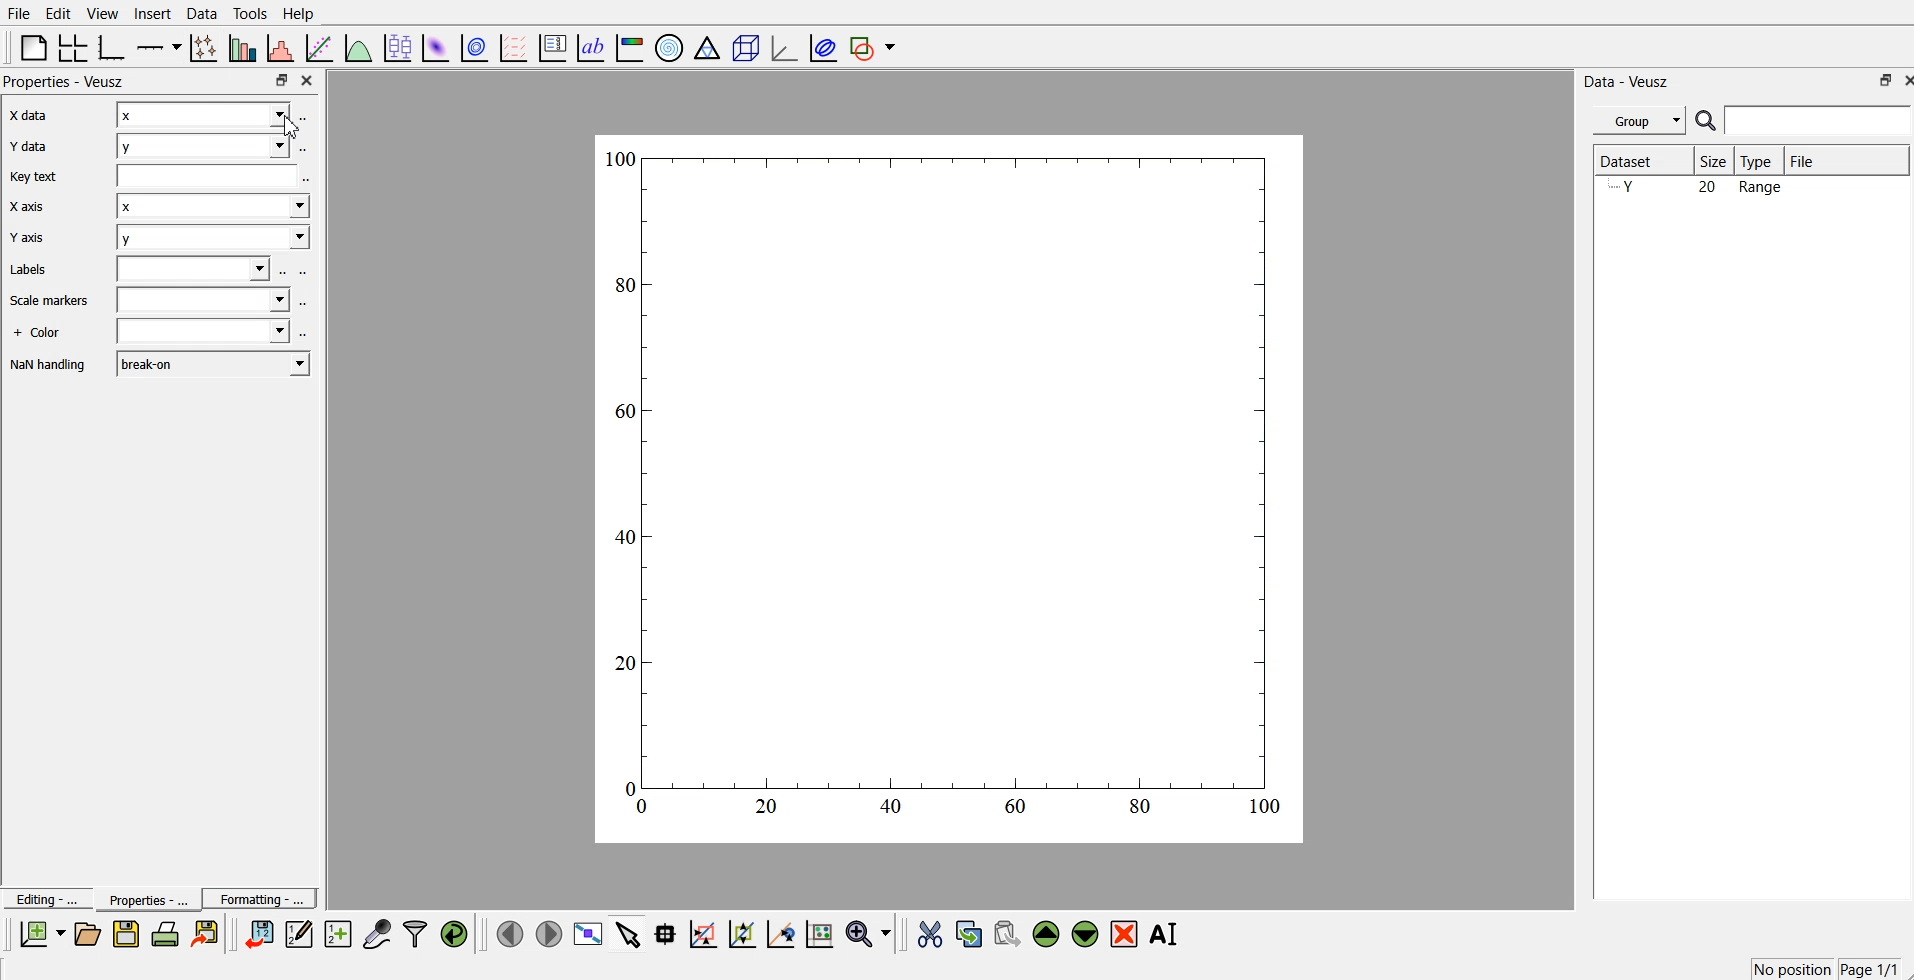  What do you see at coordinates (103, 13) in the screenshot?
I see `View` at bounding box center [103, 13].